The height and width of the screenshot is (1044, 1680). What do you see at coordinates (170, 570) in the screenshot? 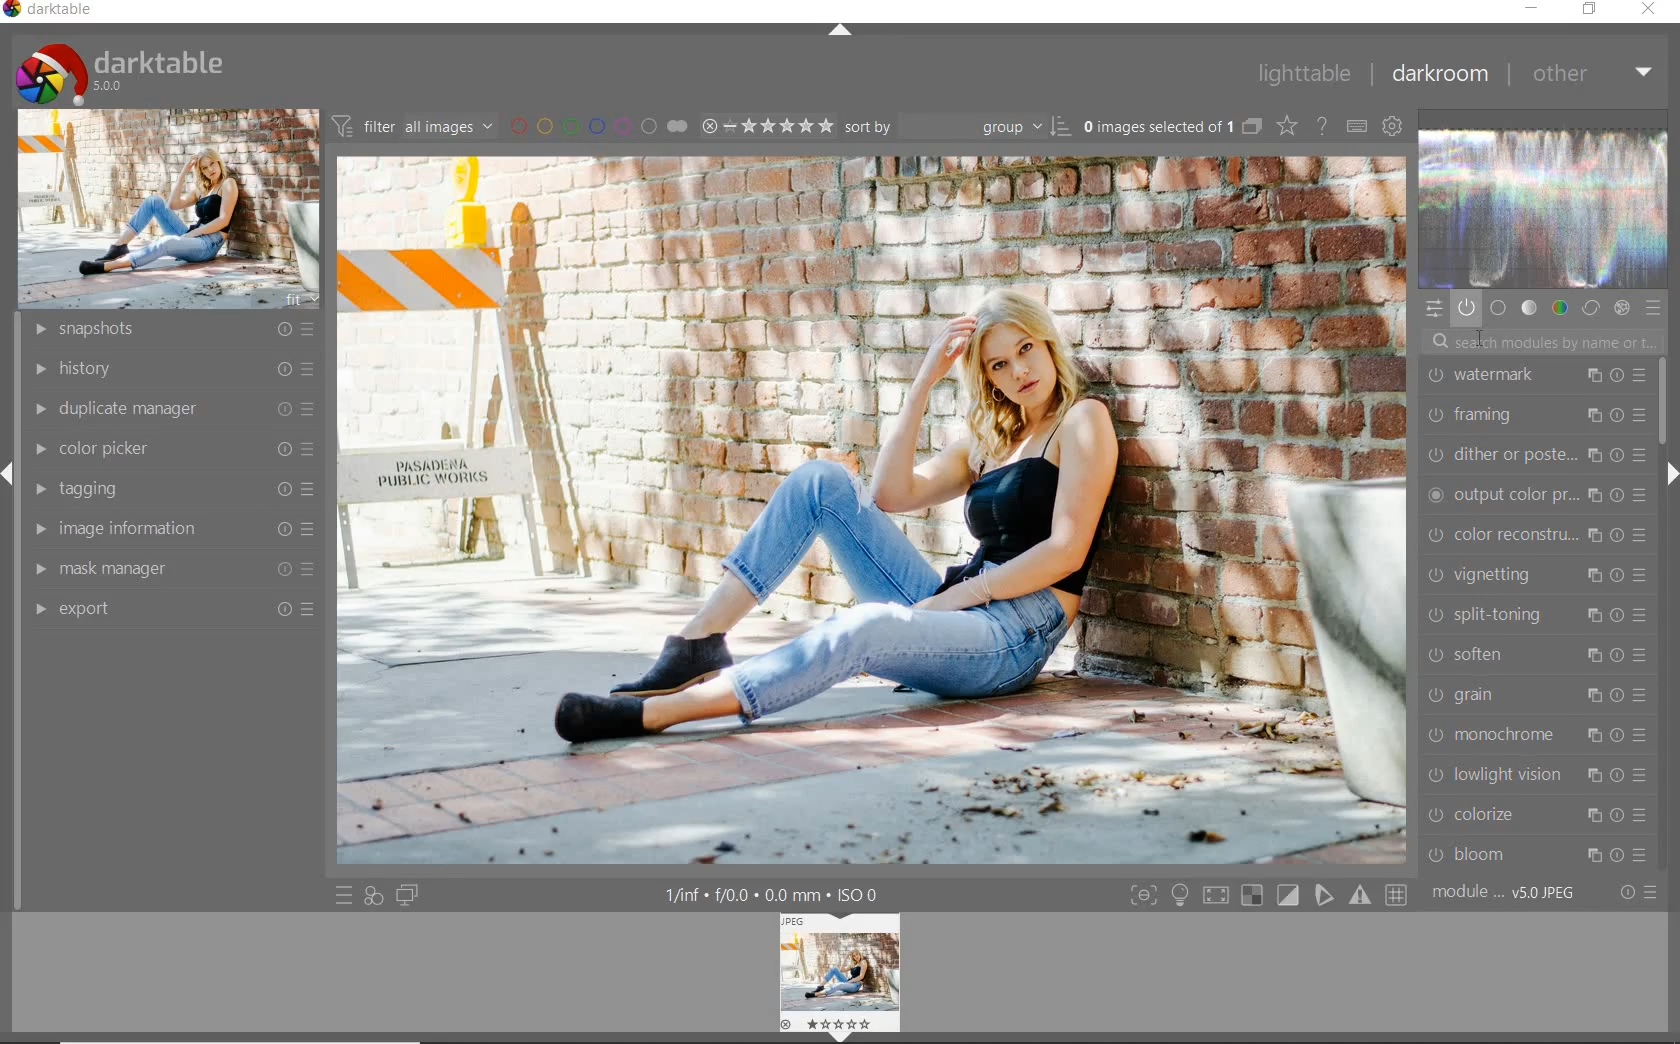
I see `mask manager` at bounding box center [170, 570].